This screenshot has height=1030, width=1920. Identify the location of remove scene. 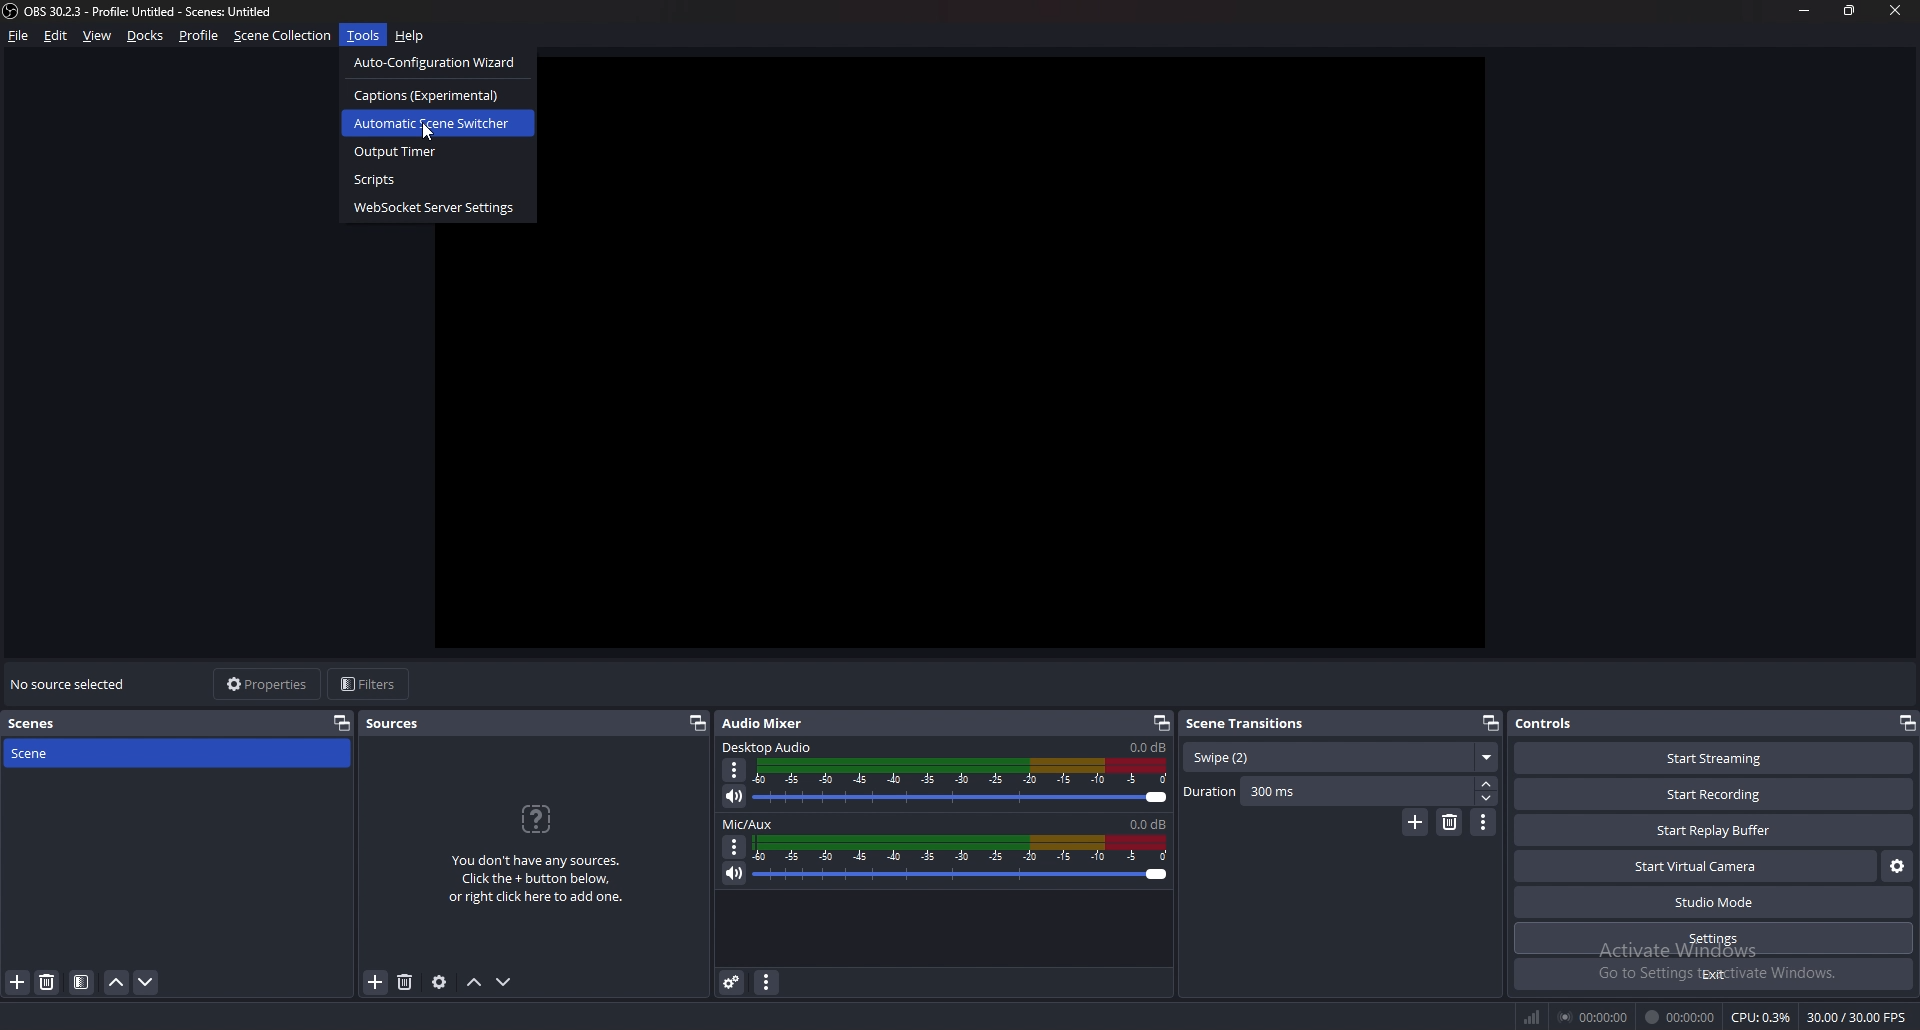
(47, 982).